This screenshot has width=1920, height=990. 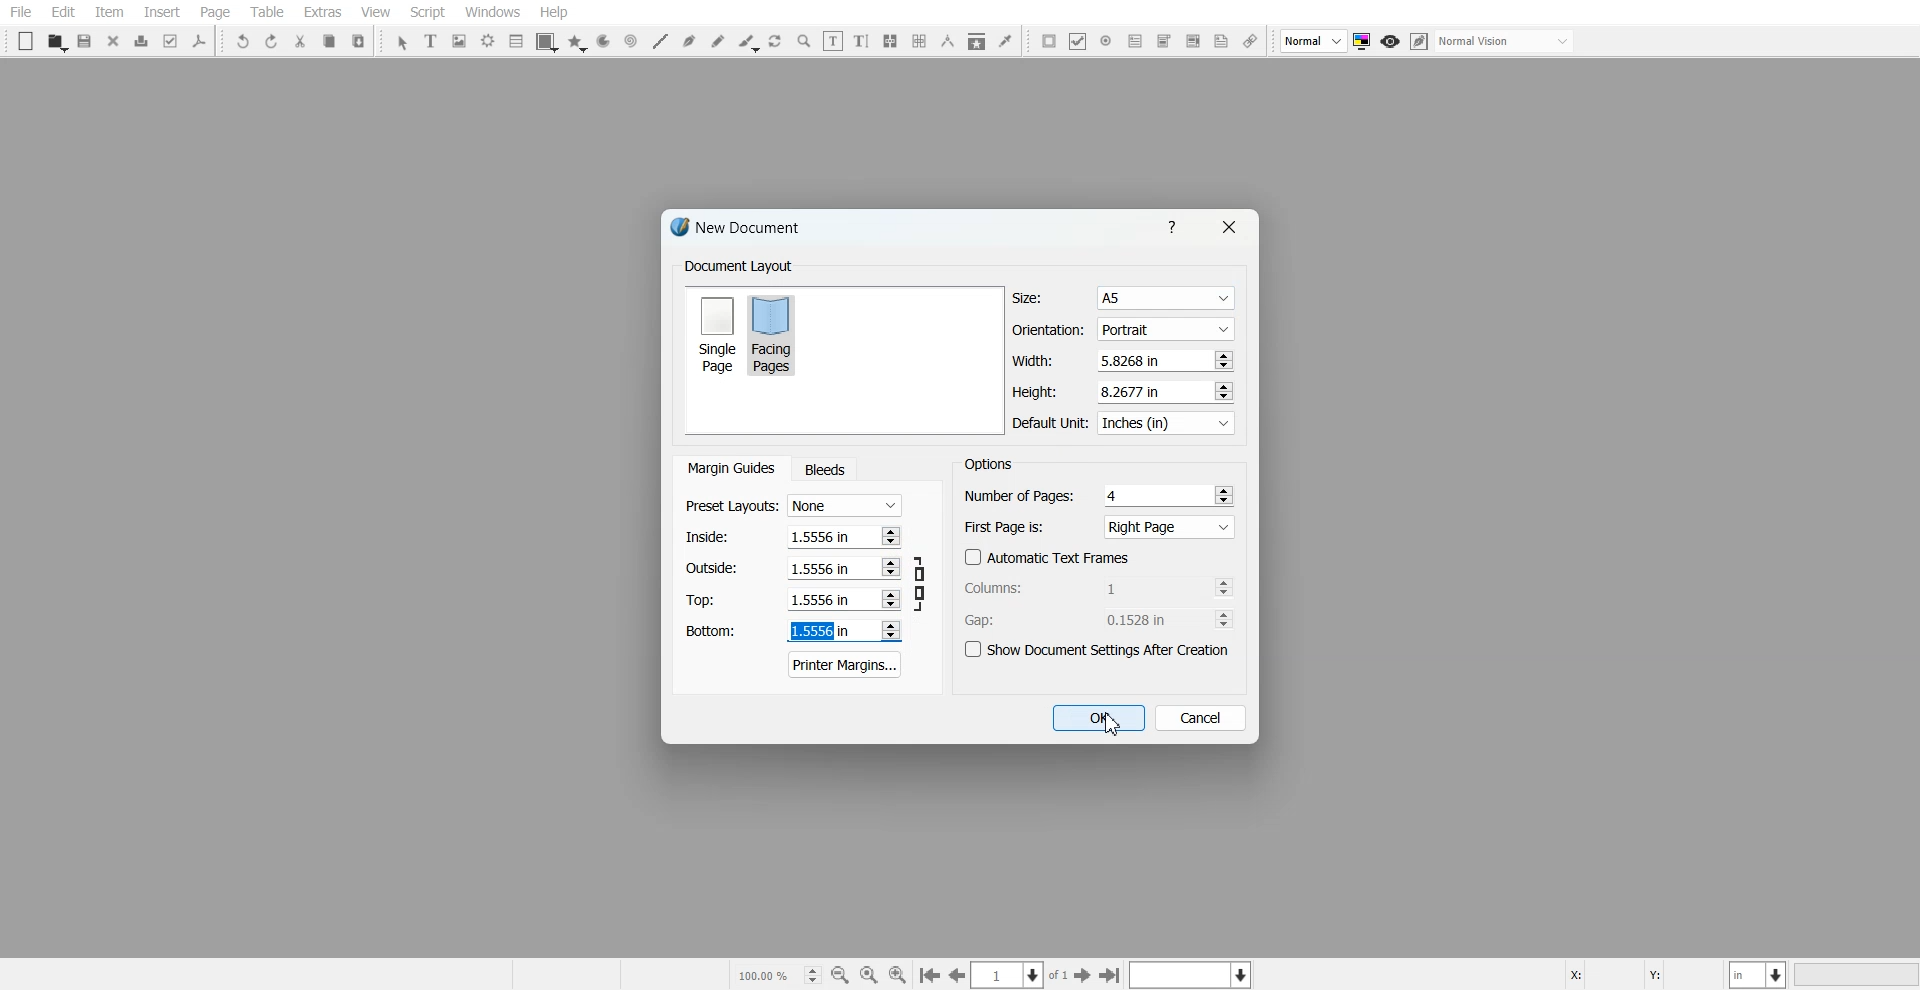 What do you see at coordinates (1106, 41) in the screenshot?
I see `PDF Radio Button` at bounding box center [1106, 41].